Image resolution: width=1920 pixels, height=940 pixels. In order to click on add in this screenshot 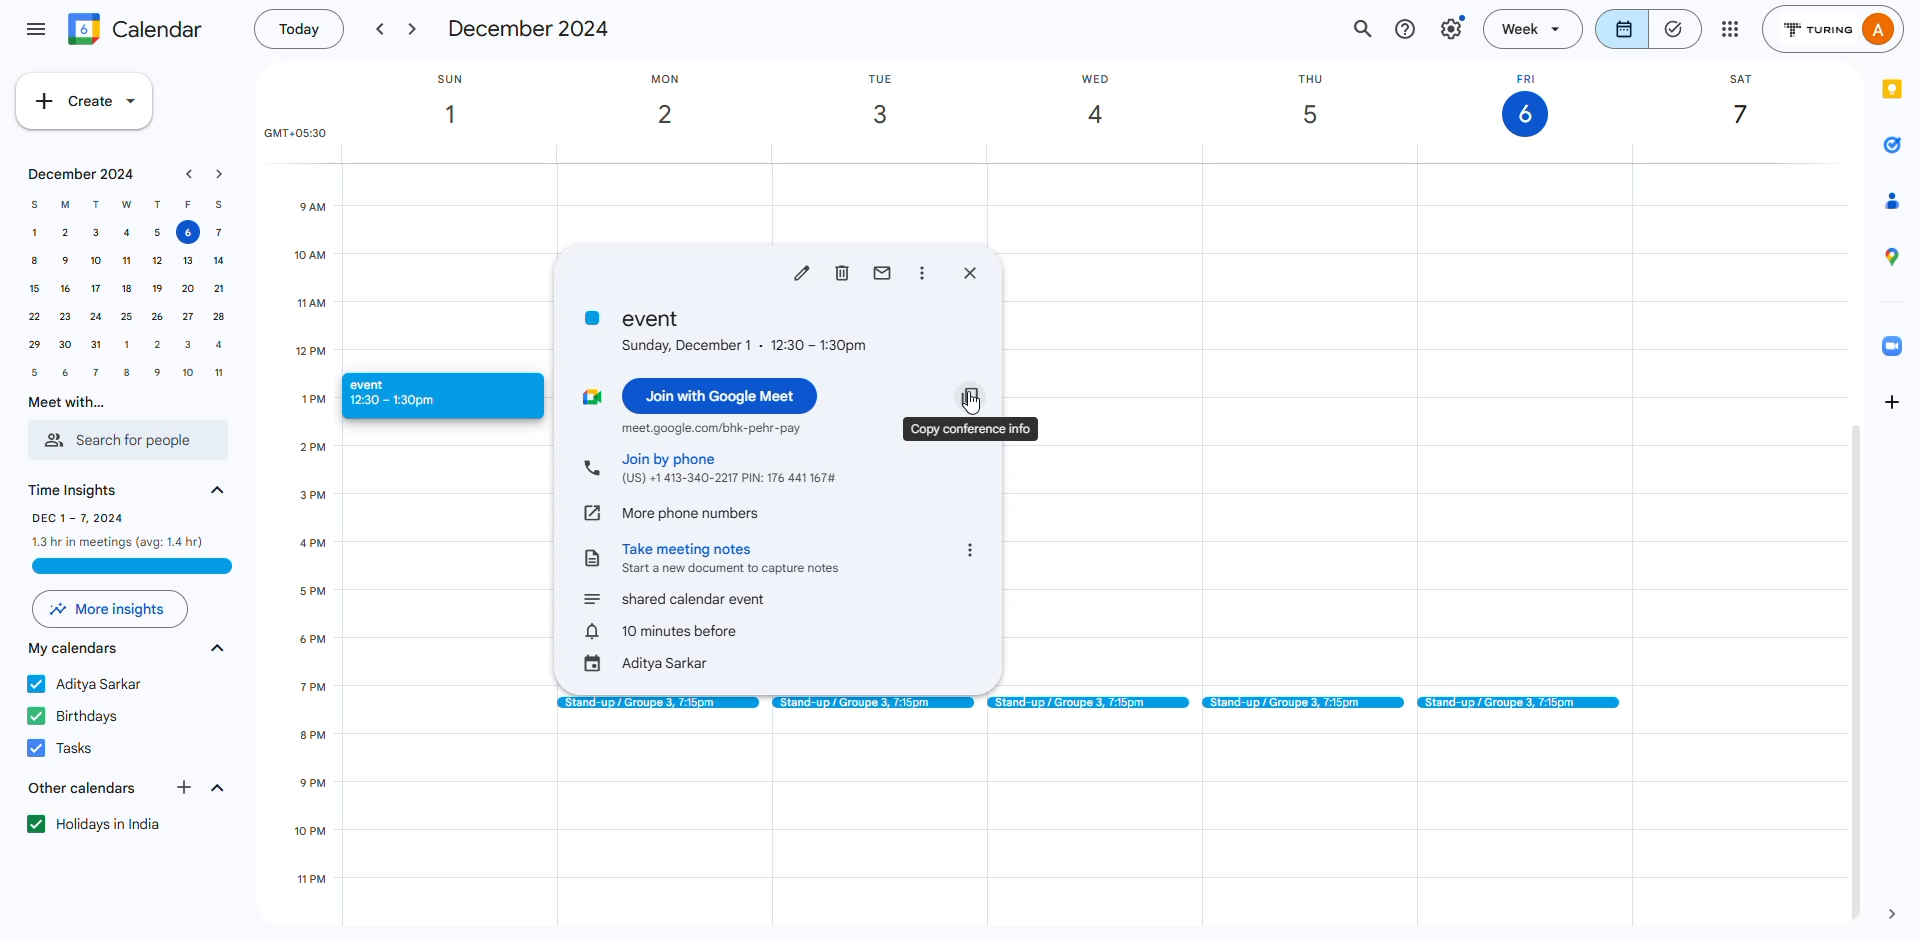, I will do `click(1894, 402)`.